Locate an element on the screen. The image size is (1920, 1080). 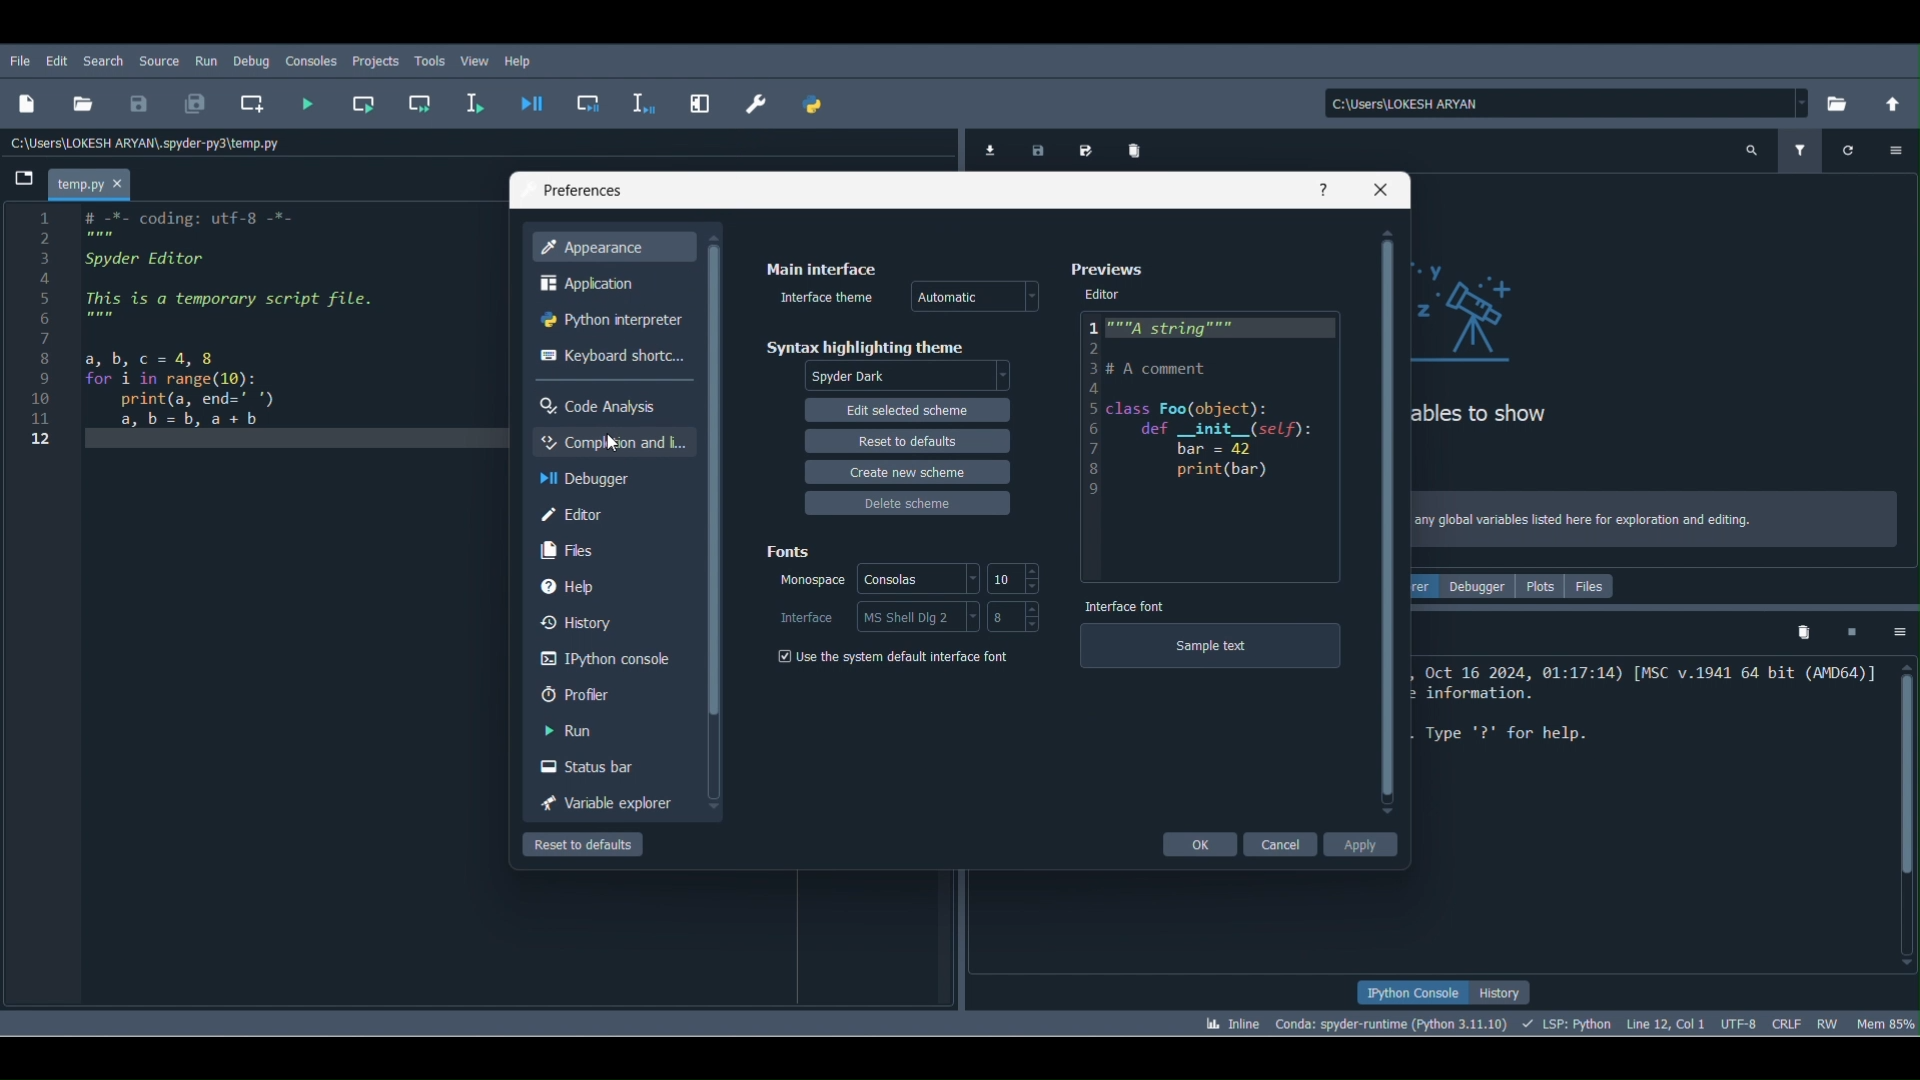
Debugger is located at coordinates (598, 480).